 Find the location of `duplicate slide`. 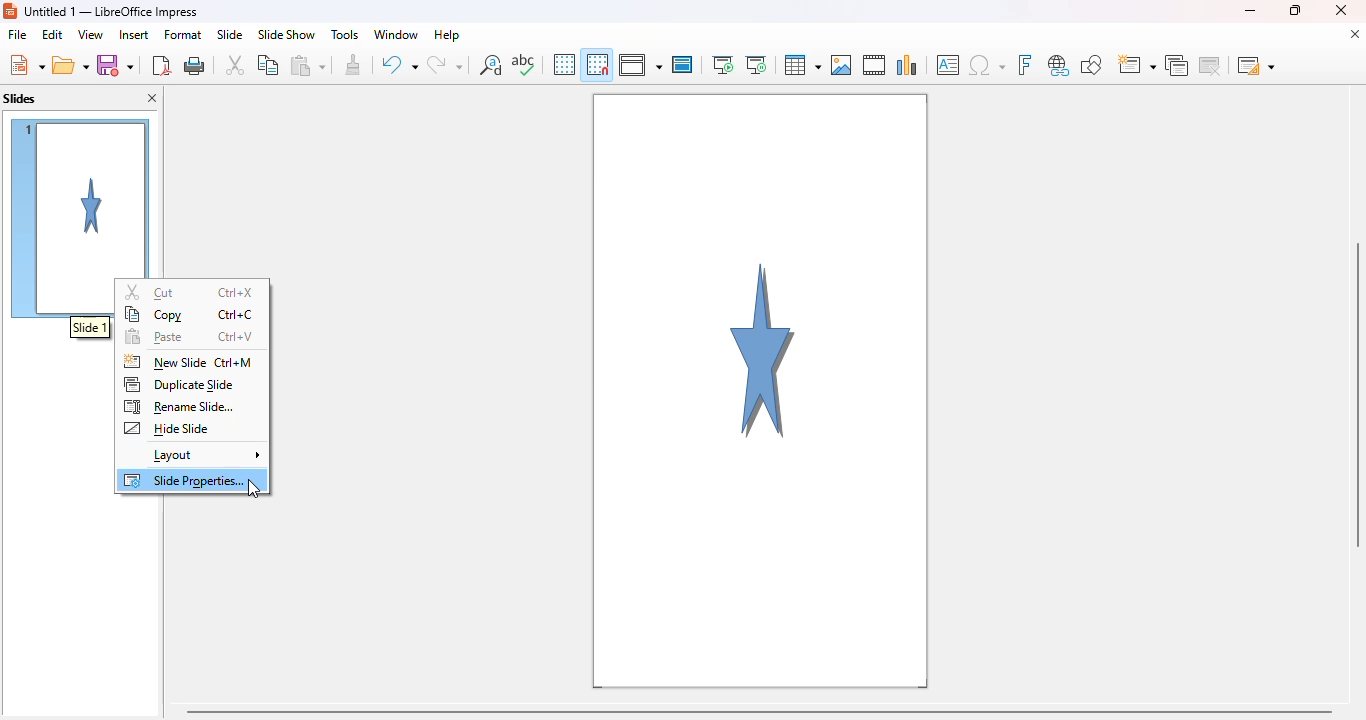

duplicate slide is located at coordinates (177, 384).